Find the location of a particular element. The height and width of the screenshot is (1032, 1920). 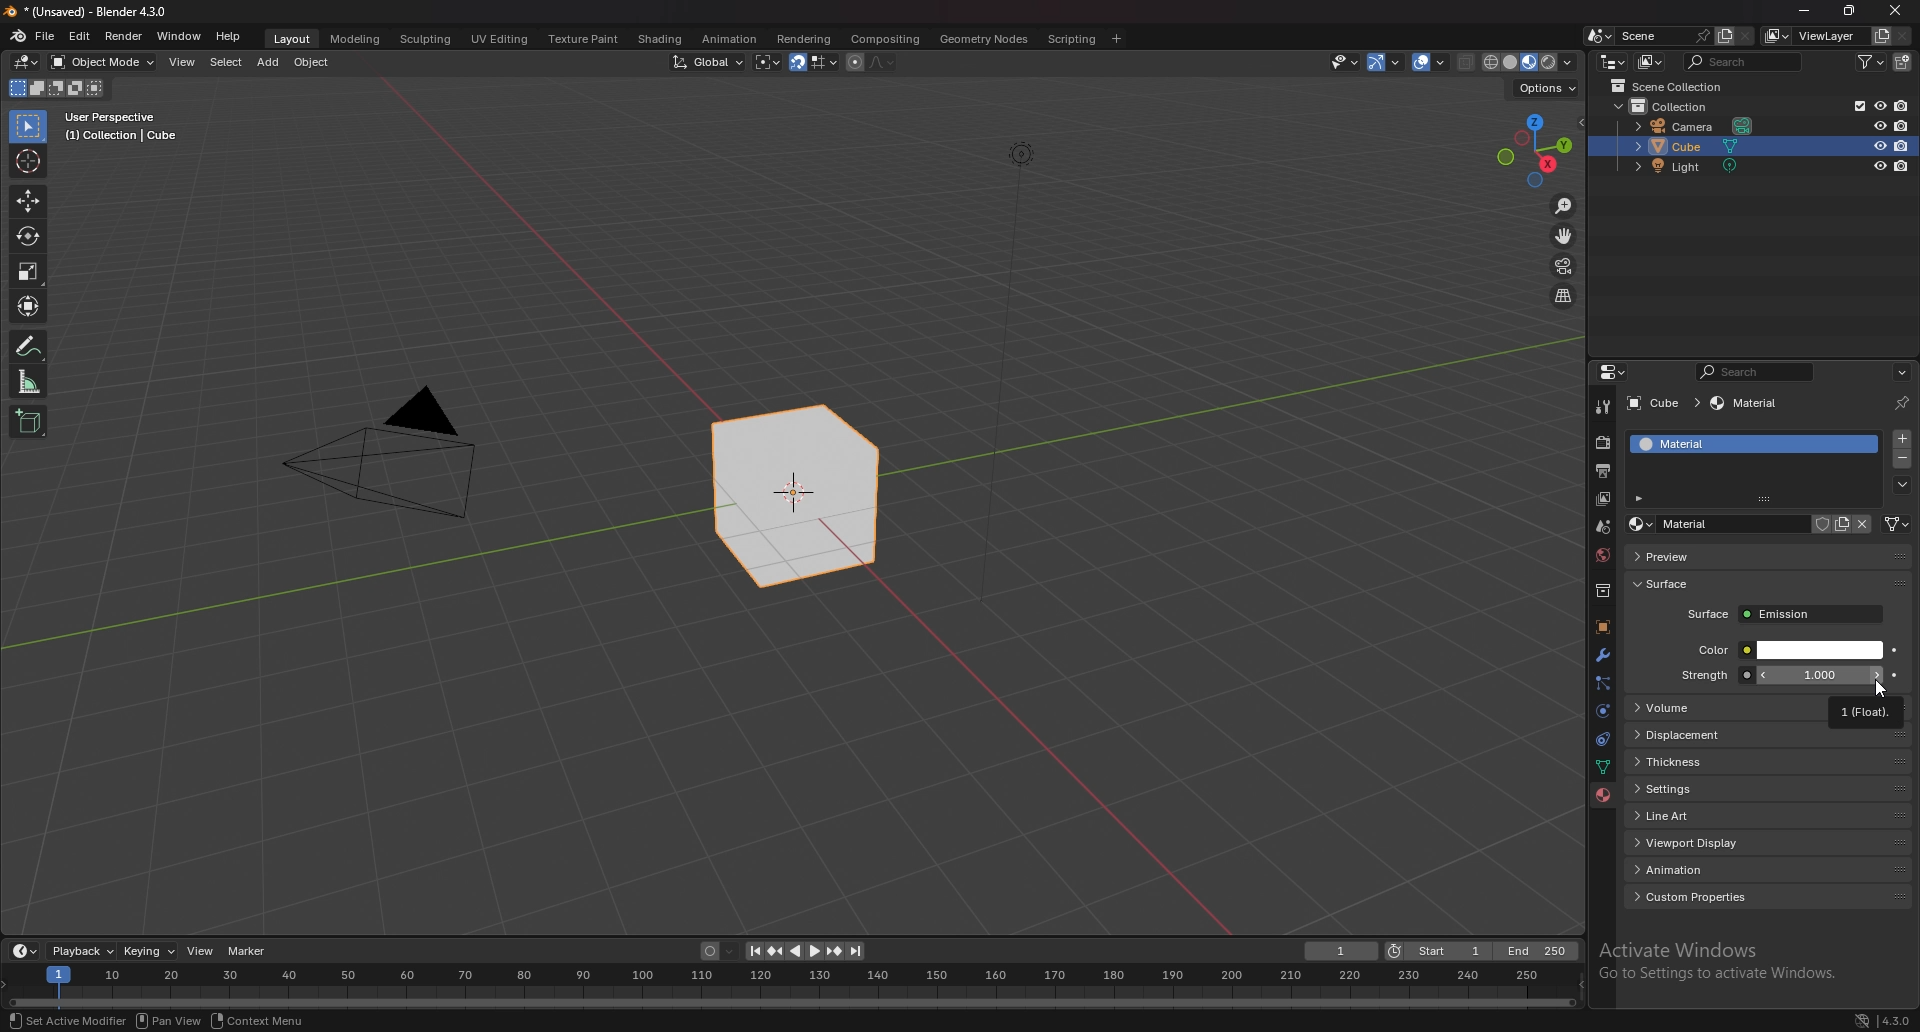

start 1 is located at coordinates (1438, 952).